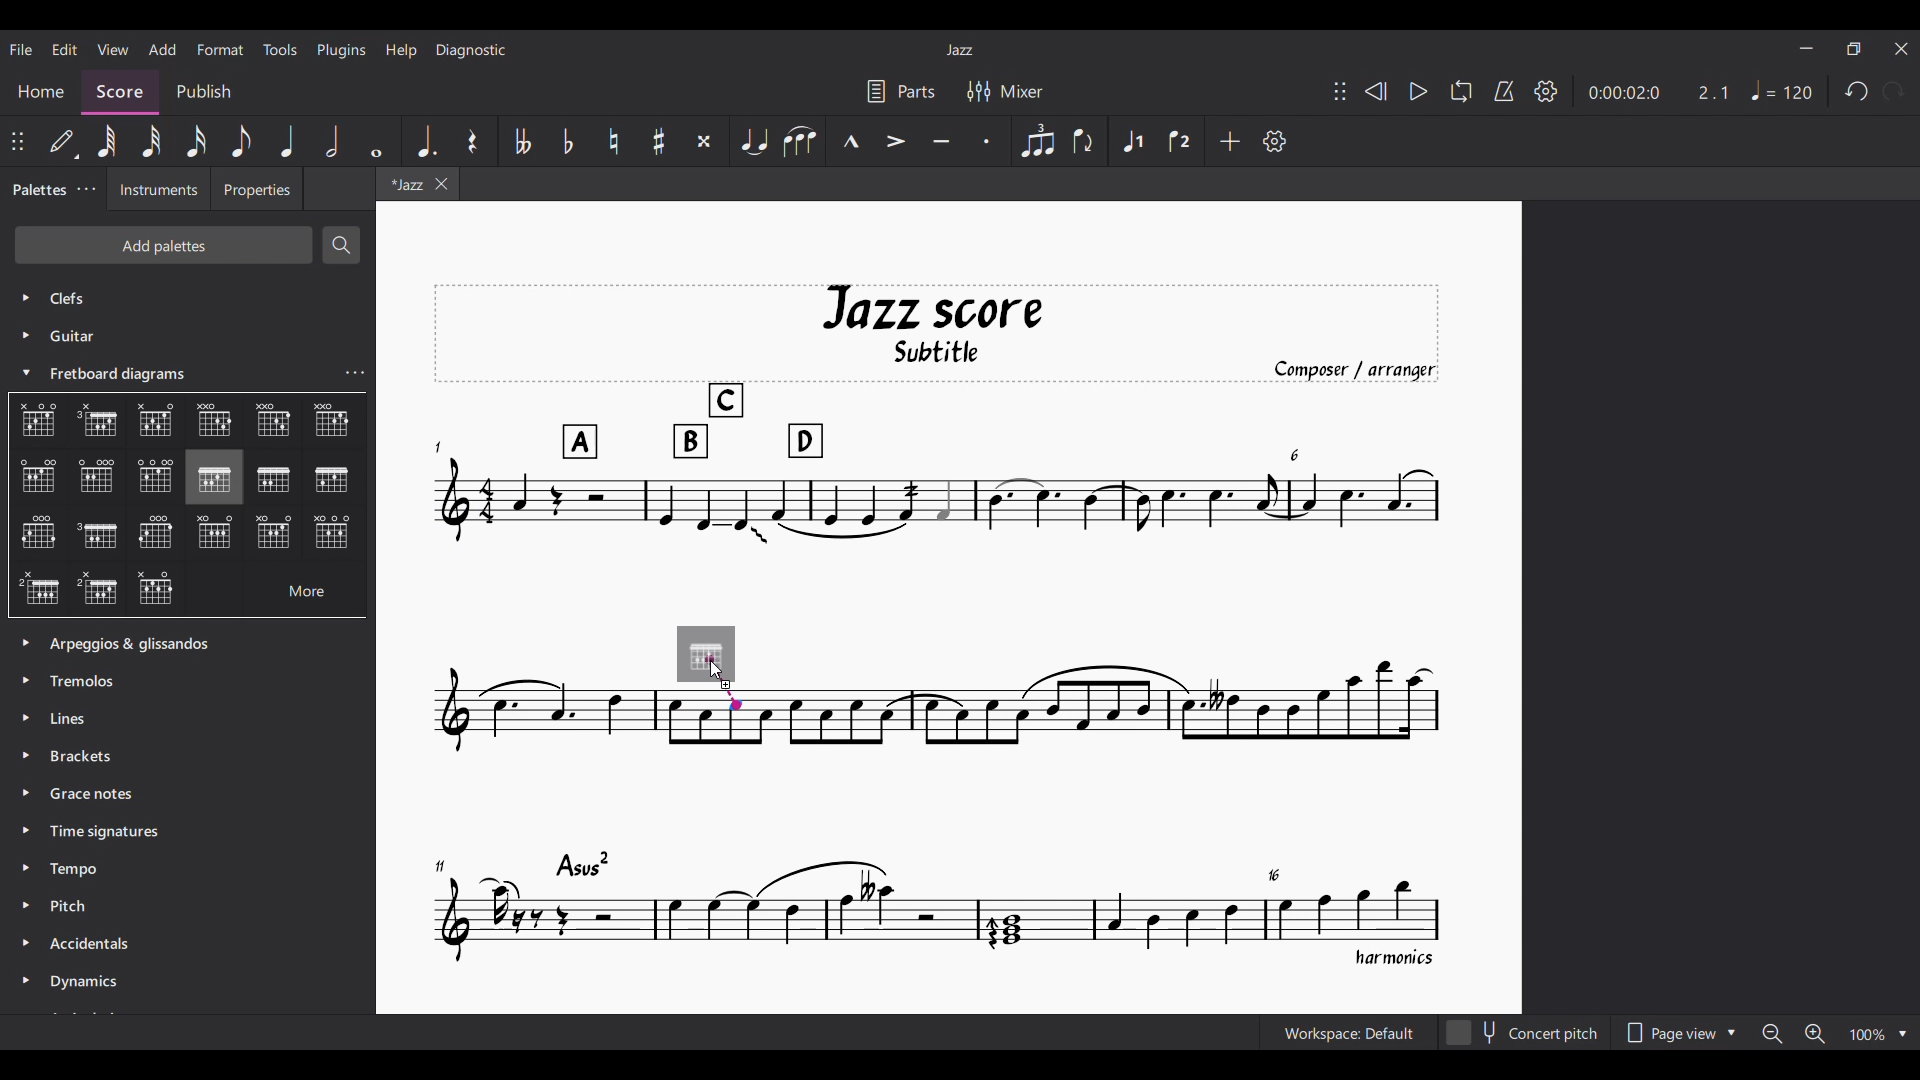 The image size is (1920, 1080). What do you see at coordinates (113, 50) in the screenshot?
I see `View menu` at bounding box center [113, 50].